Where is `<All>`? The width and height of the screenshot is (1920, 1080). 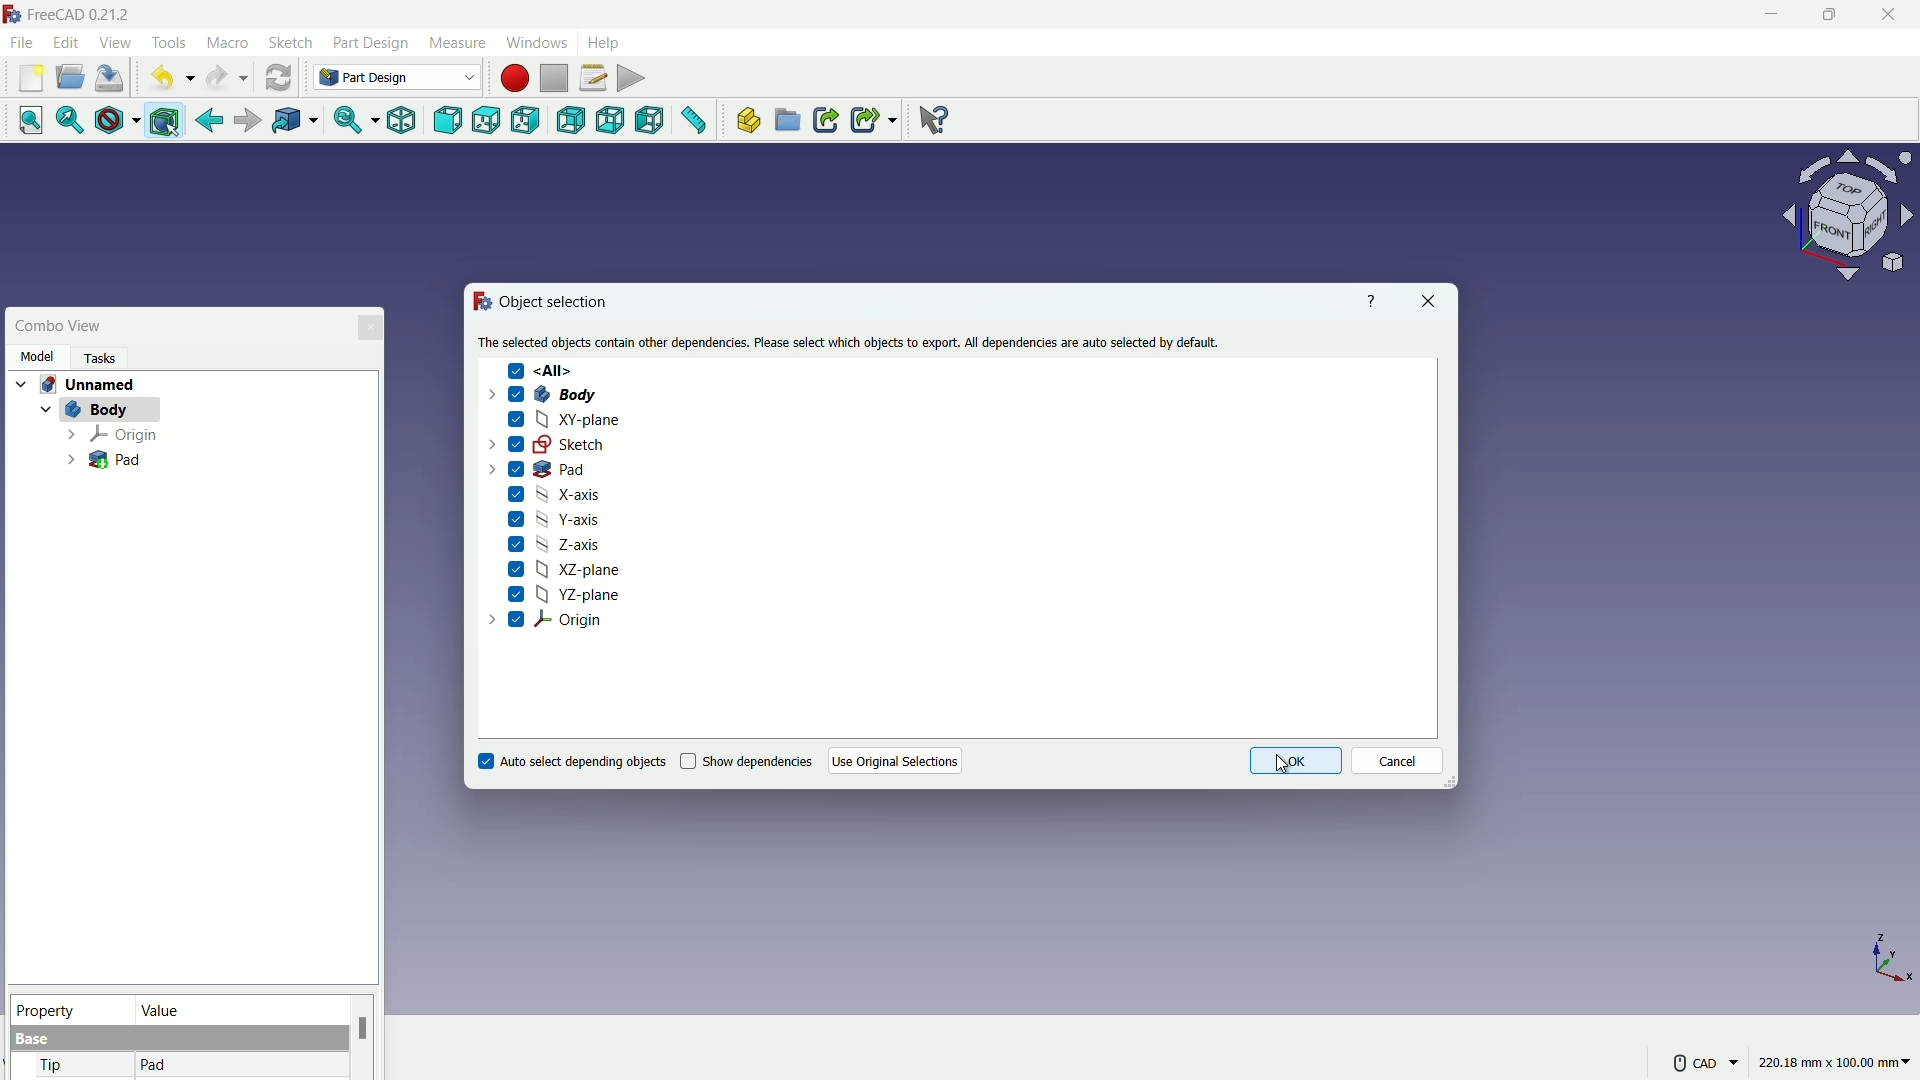
<All> is located at coordinates (539, 371).